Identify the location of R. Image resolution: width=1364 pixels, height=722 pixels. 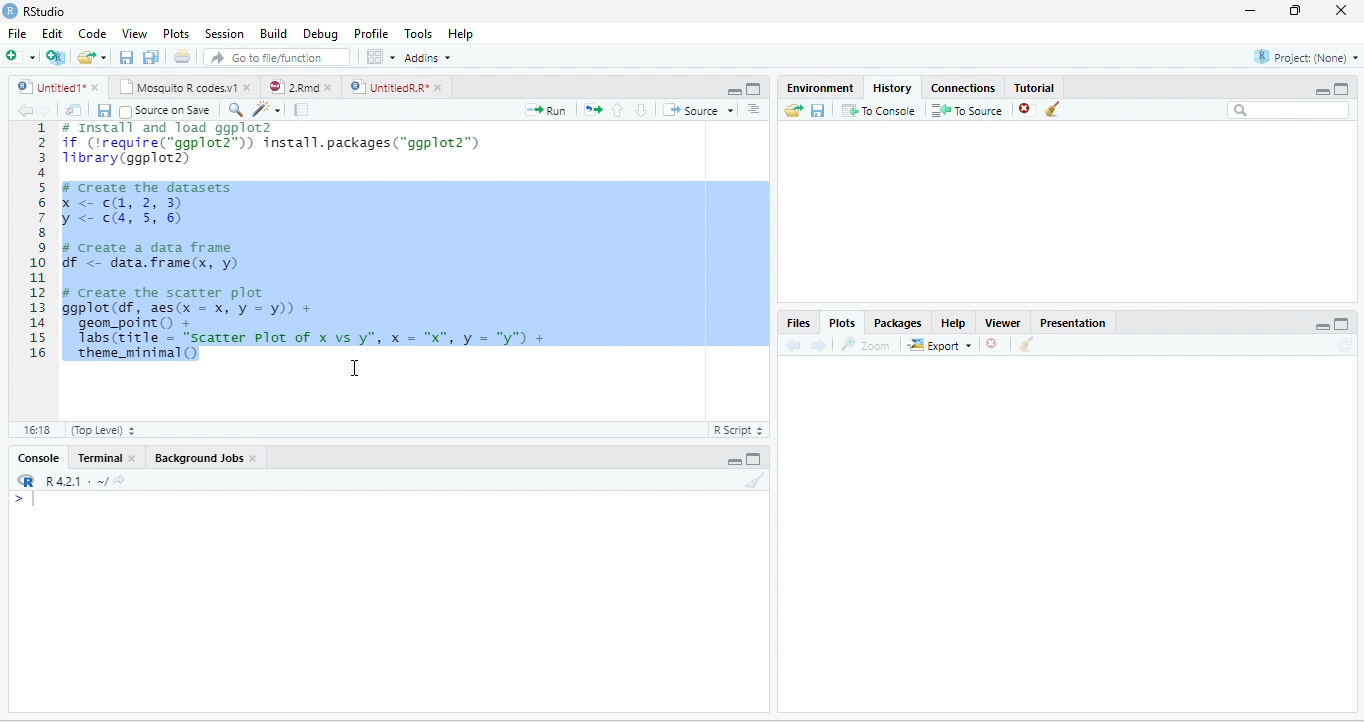
(25, 480).